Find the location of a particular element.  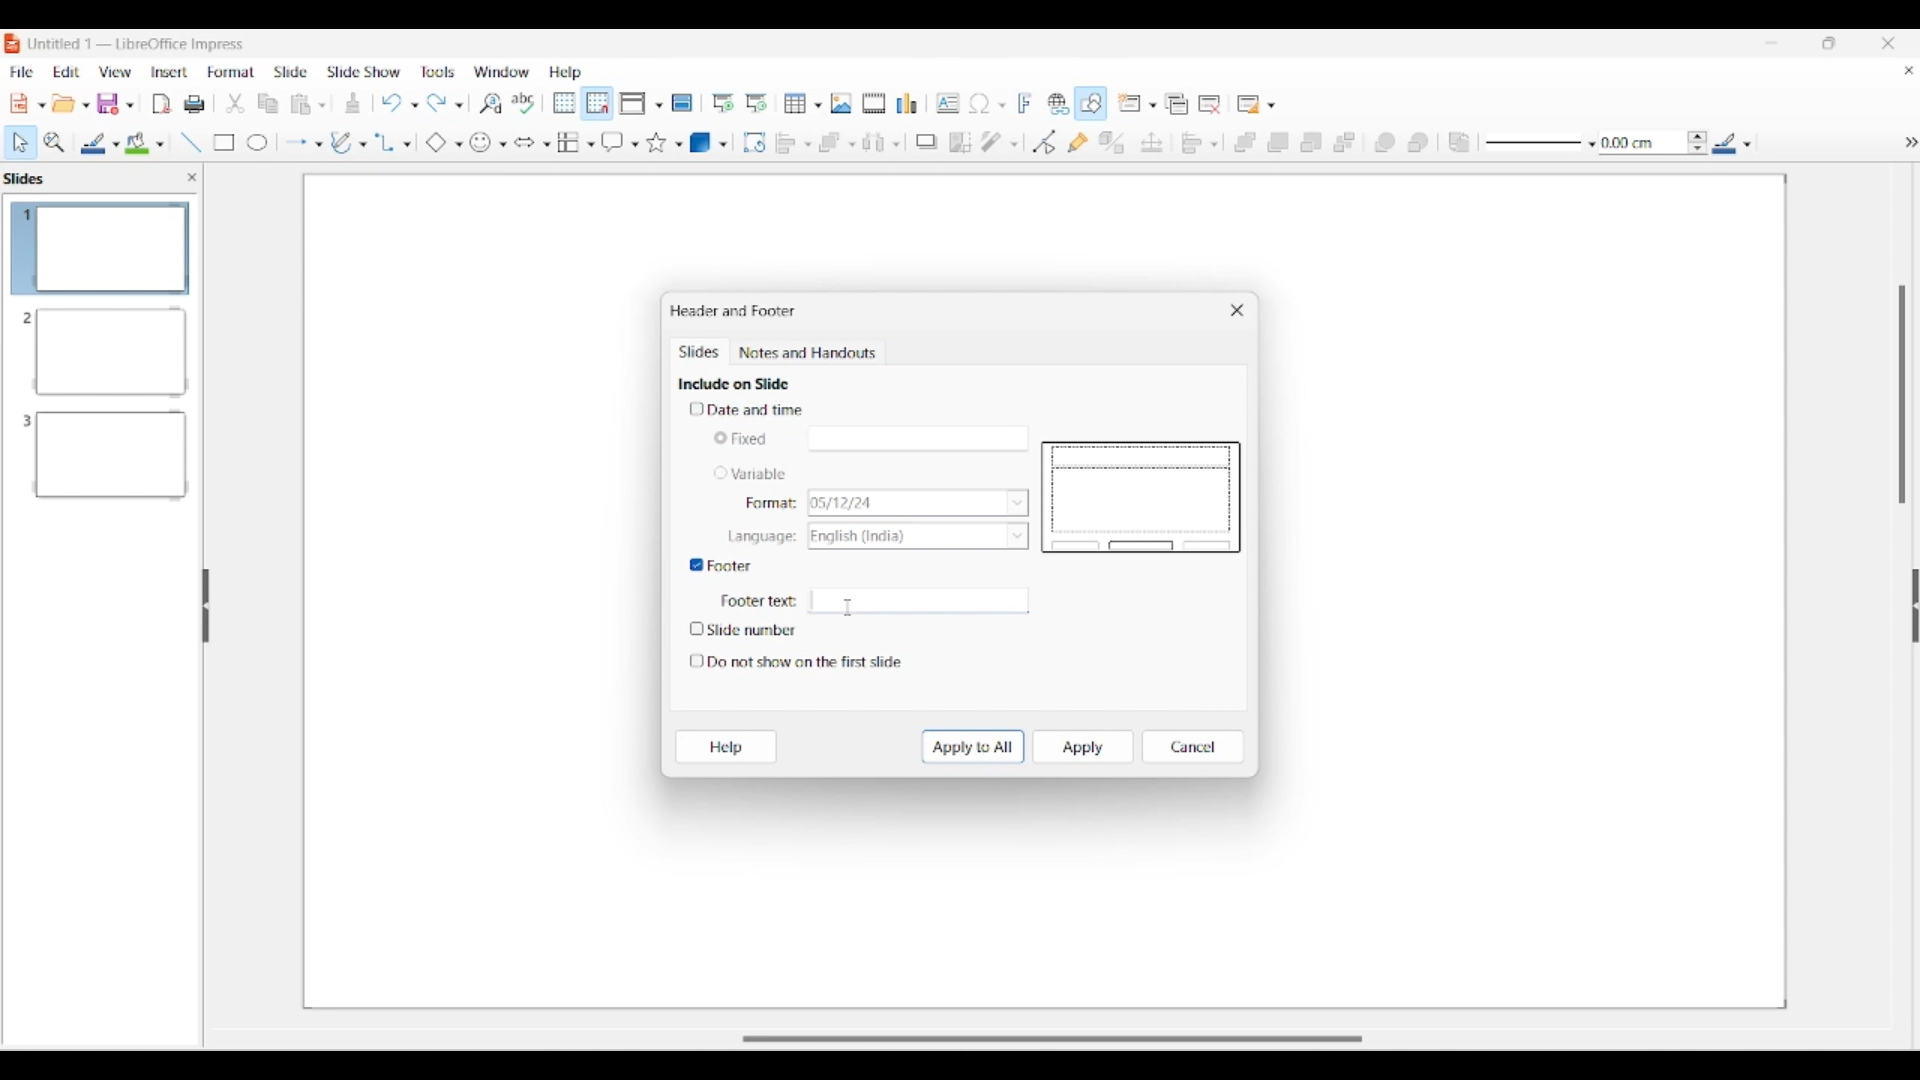

Spell check is located at coordinates (523, 103).